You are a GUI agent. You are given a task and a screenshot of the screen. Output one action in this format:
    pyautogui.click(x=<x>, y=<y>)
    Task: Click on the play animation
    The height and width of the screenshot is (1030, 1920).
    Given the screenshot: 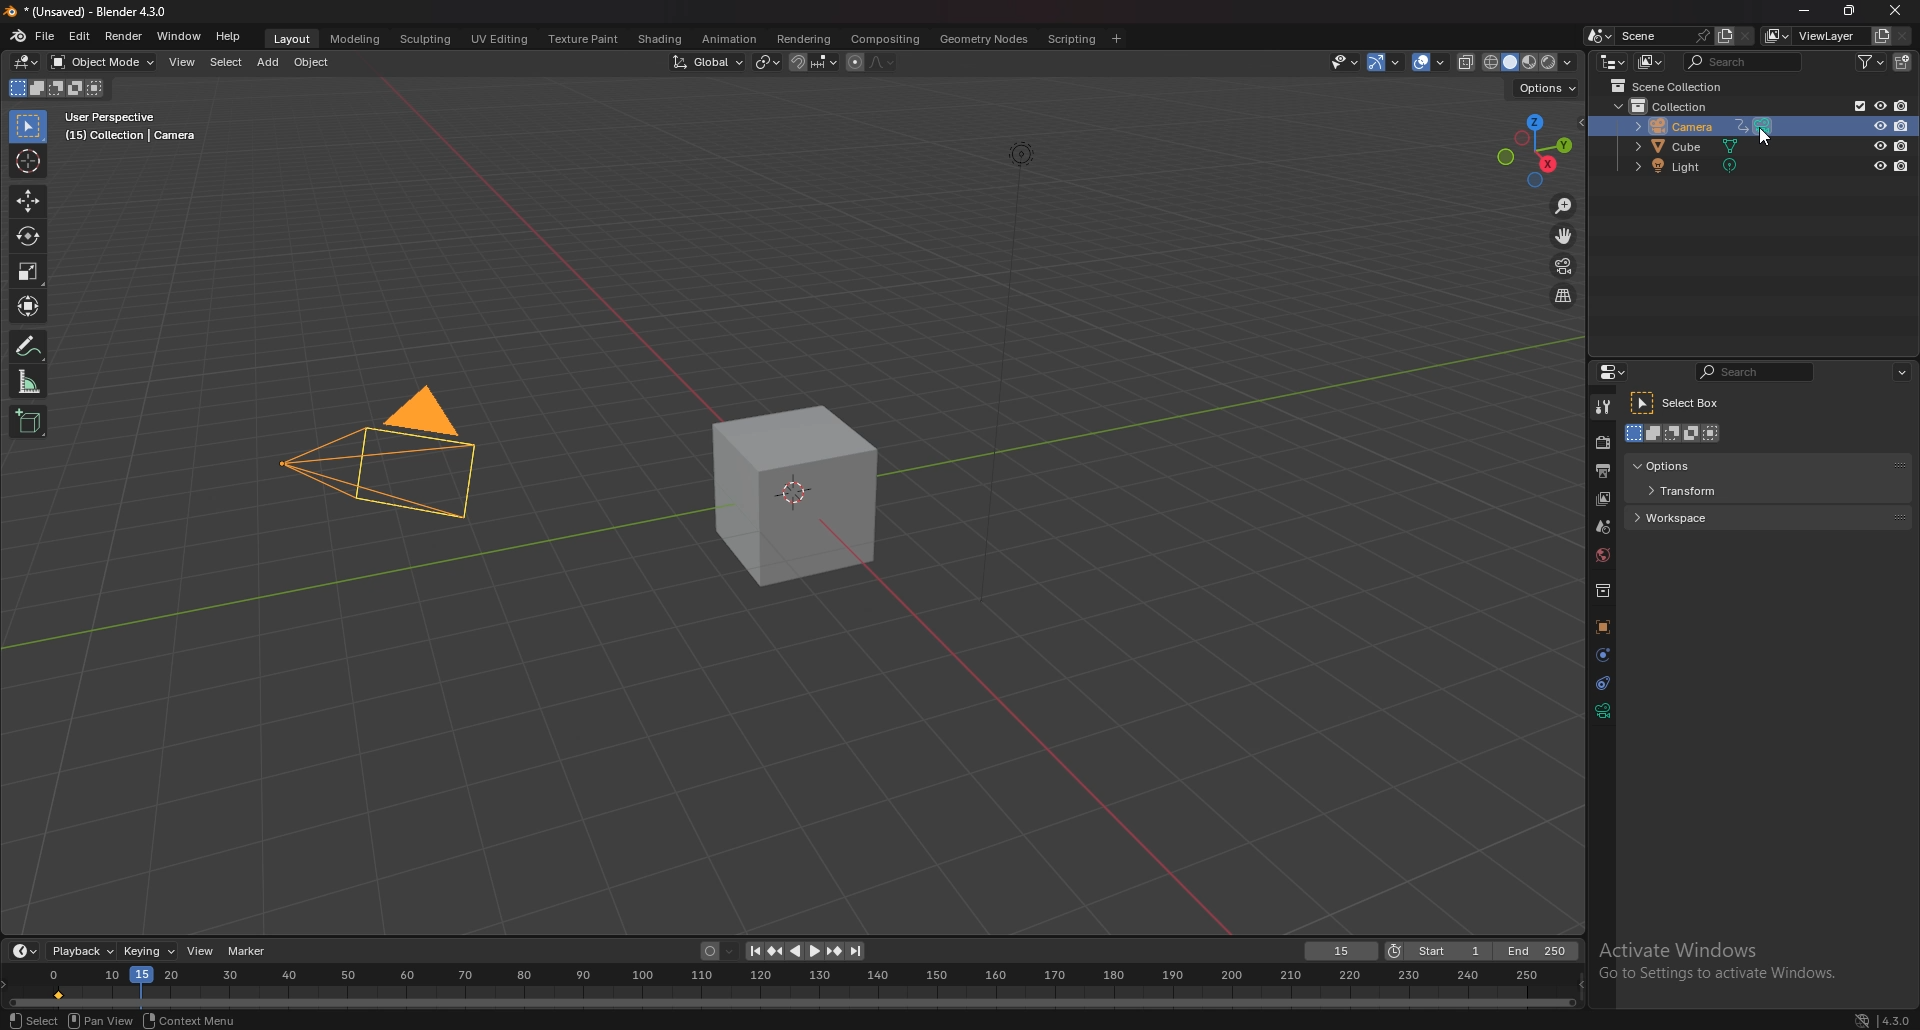 What is the action you would take?
    pyautogui.click(x=806, y=951)
    